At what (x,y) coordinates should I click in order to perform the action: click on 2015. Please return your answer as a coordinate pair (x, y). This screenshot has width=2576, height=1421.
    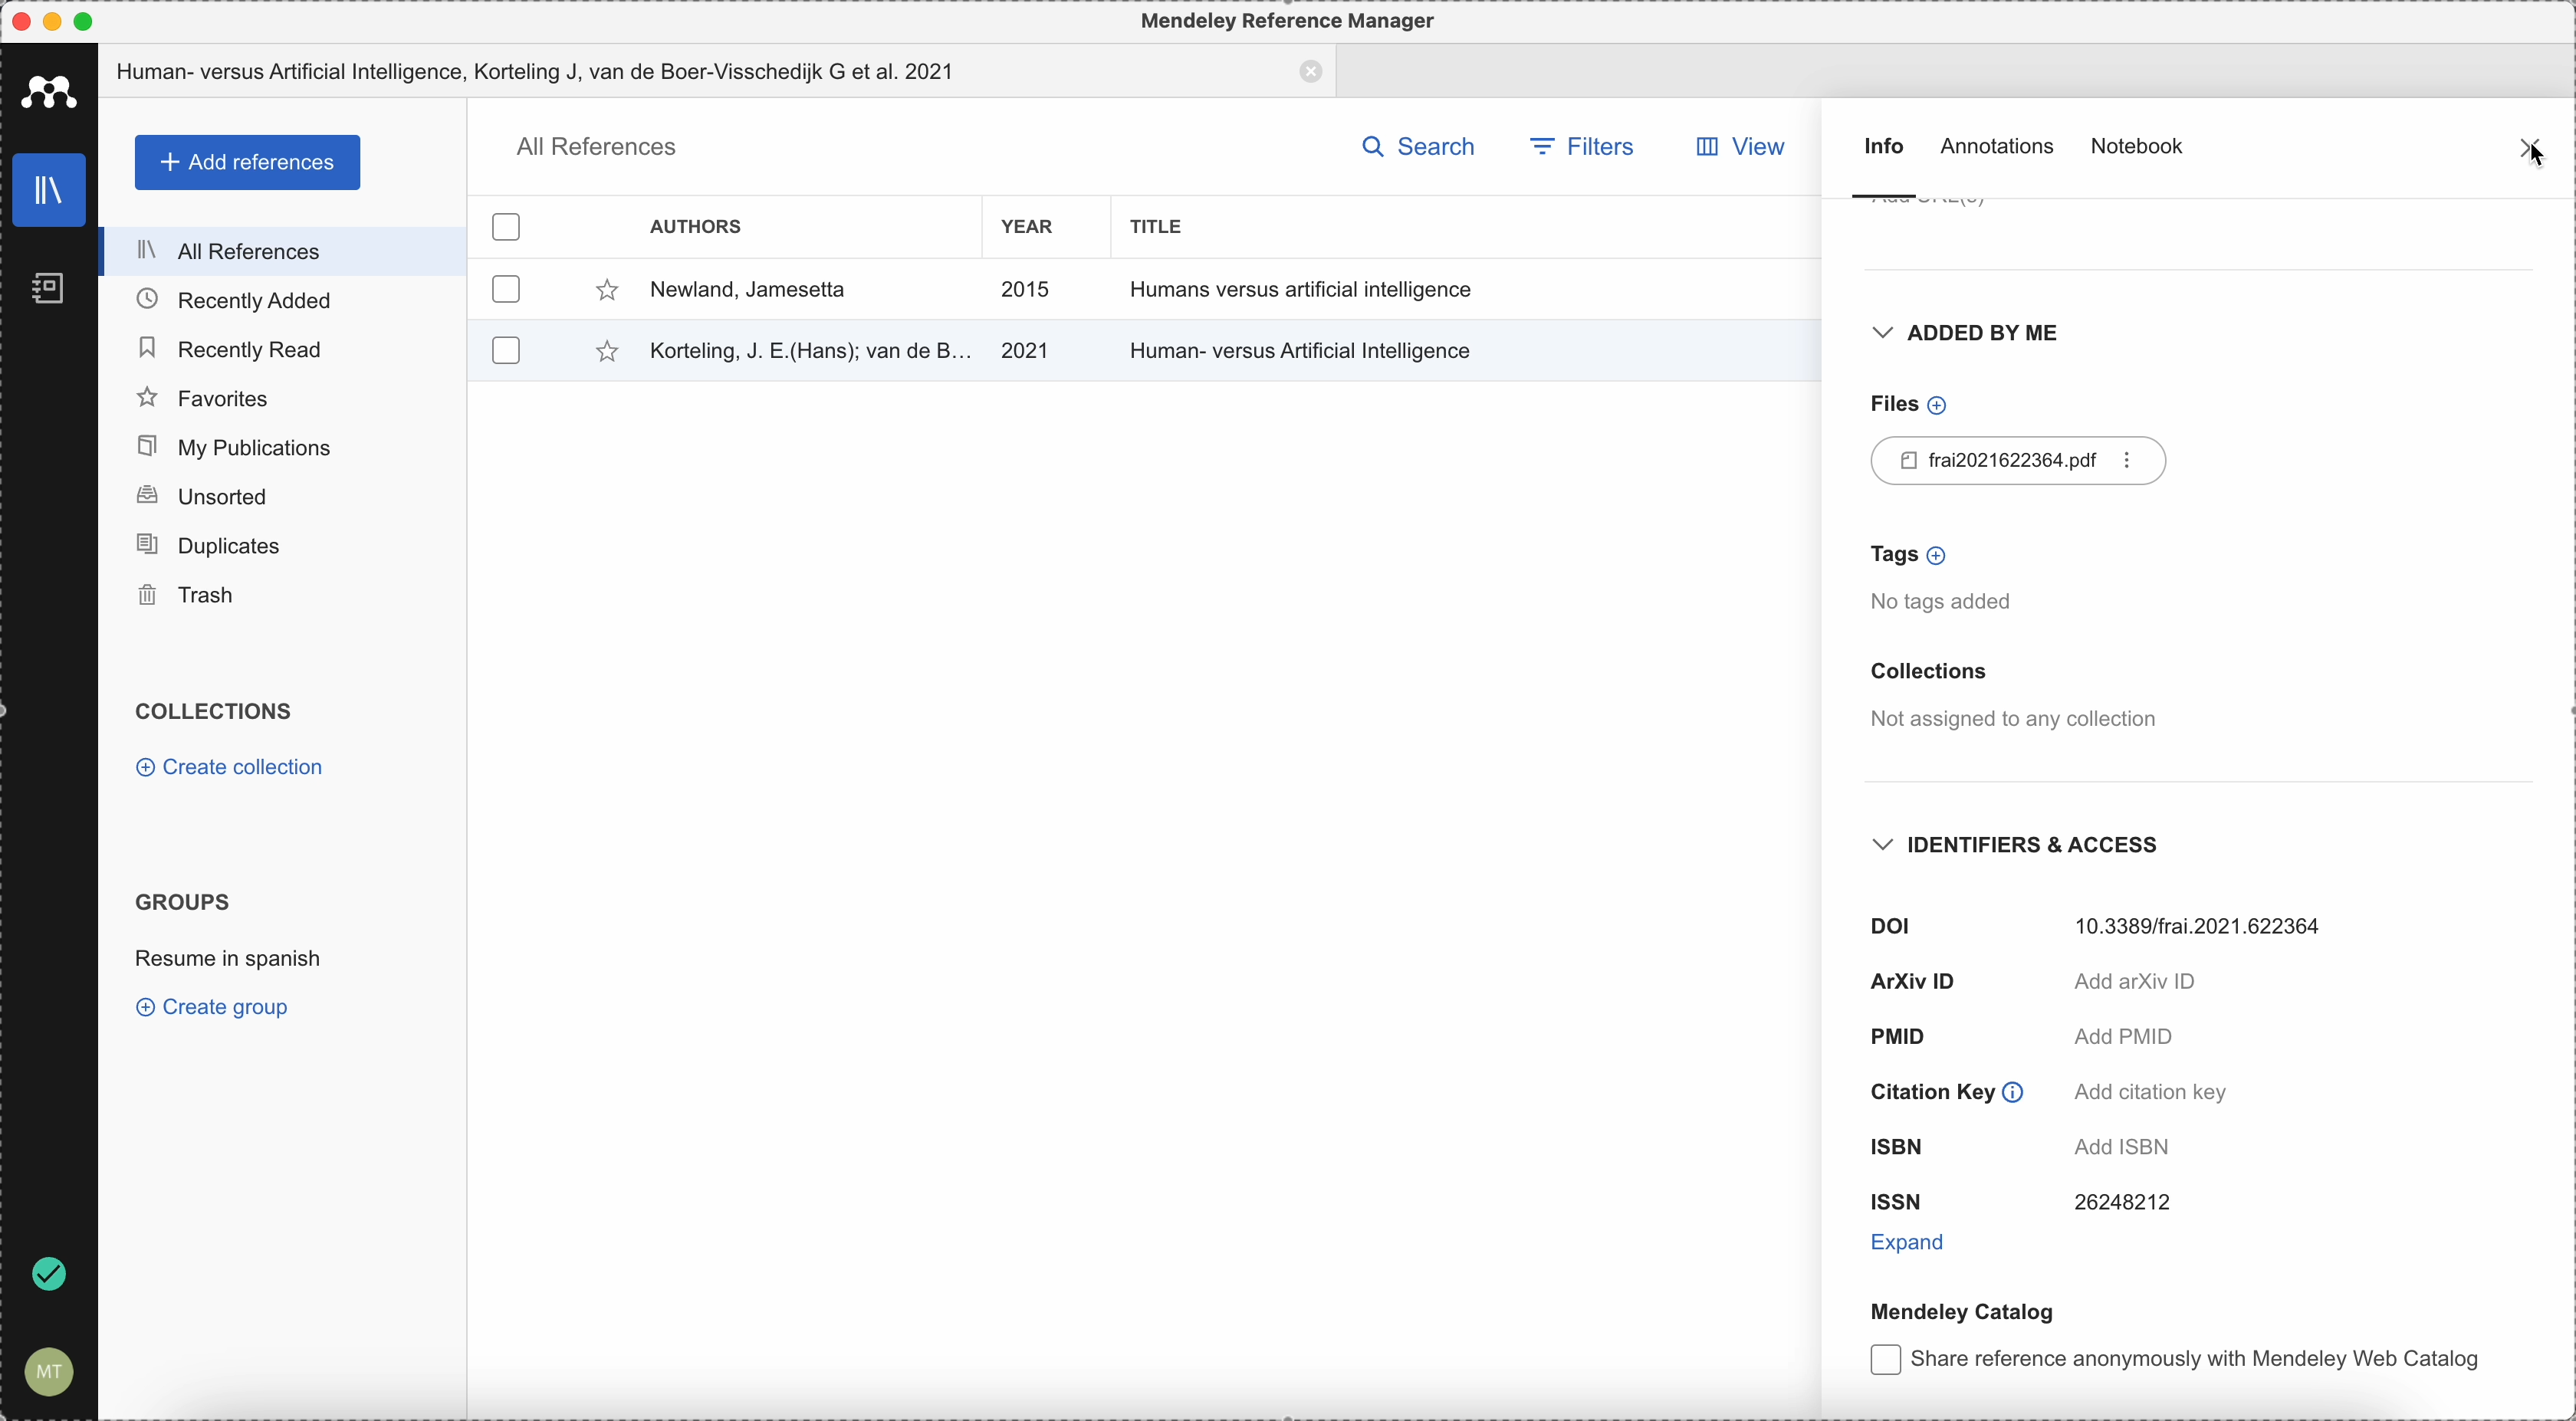
    Looking at the image, I should click on (1027, 290).